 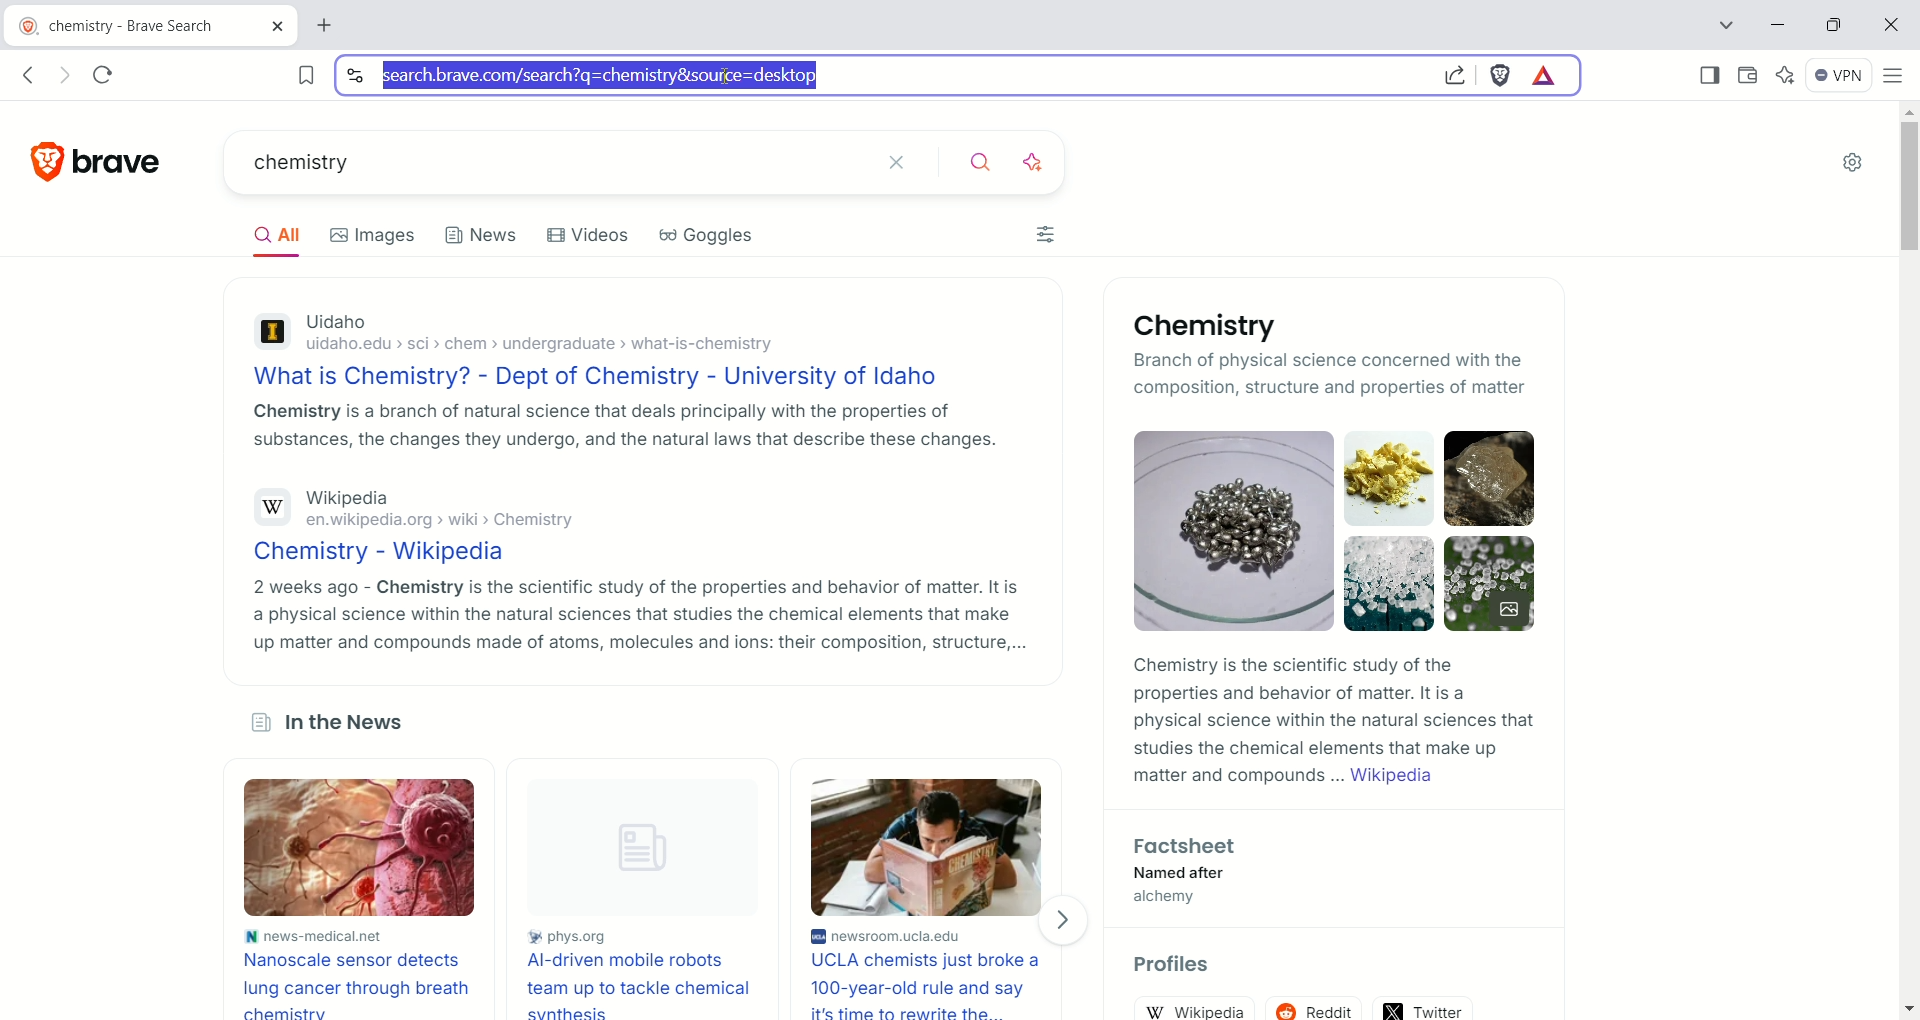 I want to click on blank thumbnail, so click(x=653, y=850).